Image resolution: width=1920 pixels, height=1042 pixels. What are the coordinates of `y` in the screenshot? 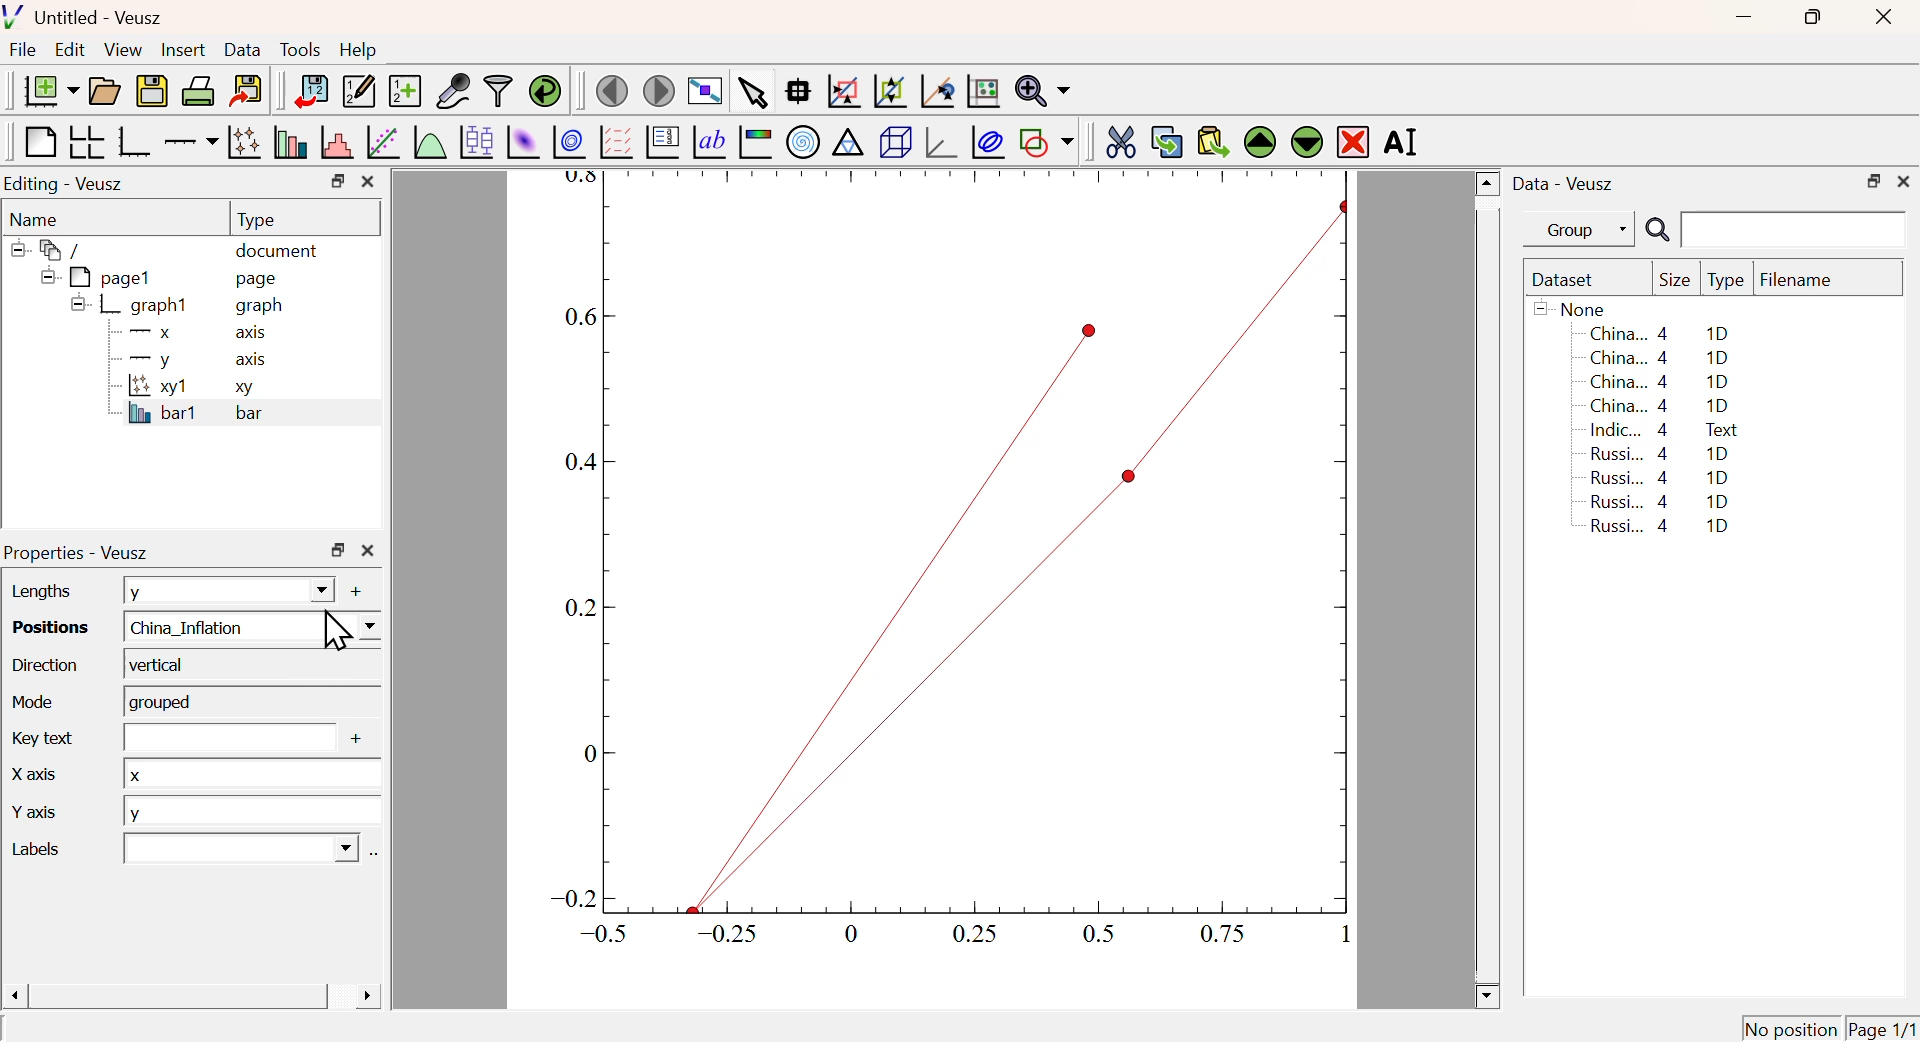 It's located at (248, 812).